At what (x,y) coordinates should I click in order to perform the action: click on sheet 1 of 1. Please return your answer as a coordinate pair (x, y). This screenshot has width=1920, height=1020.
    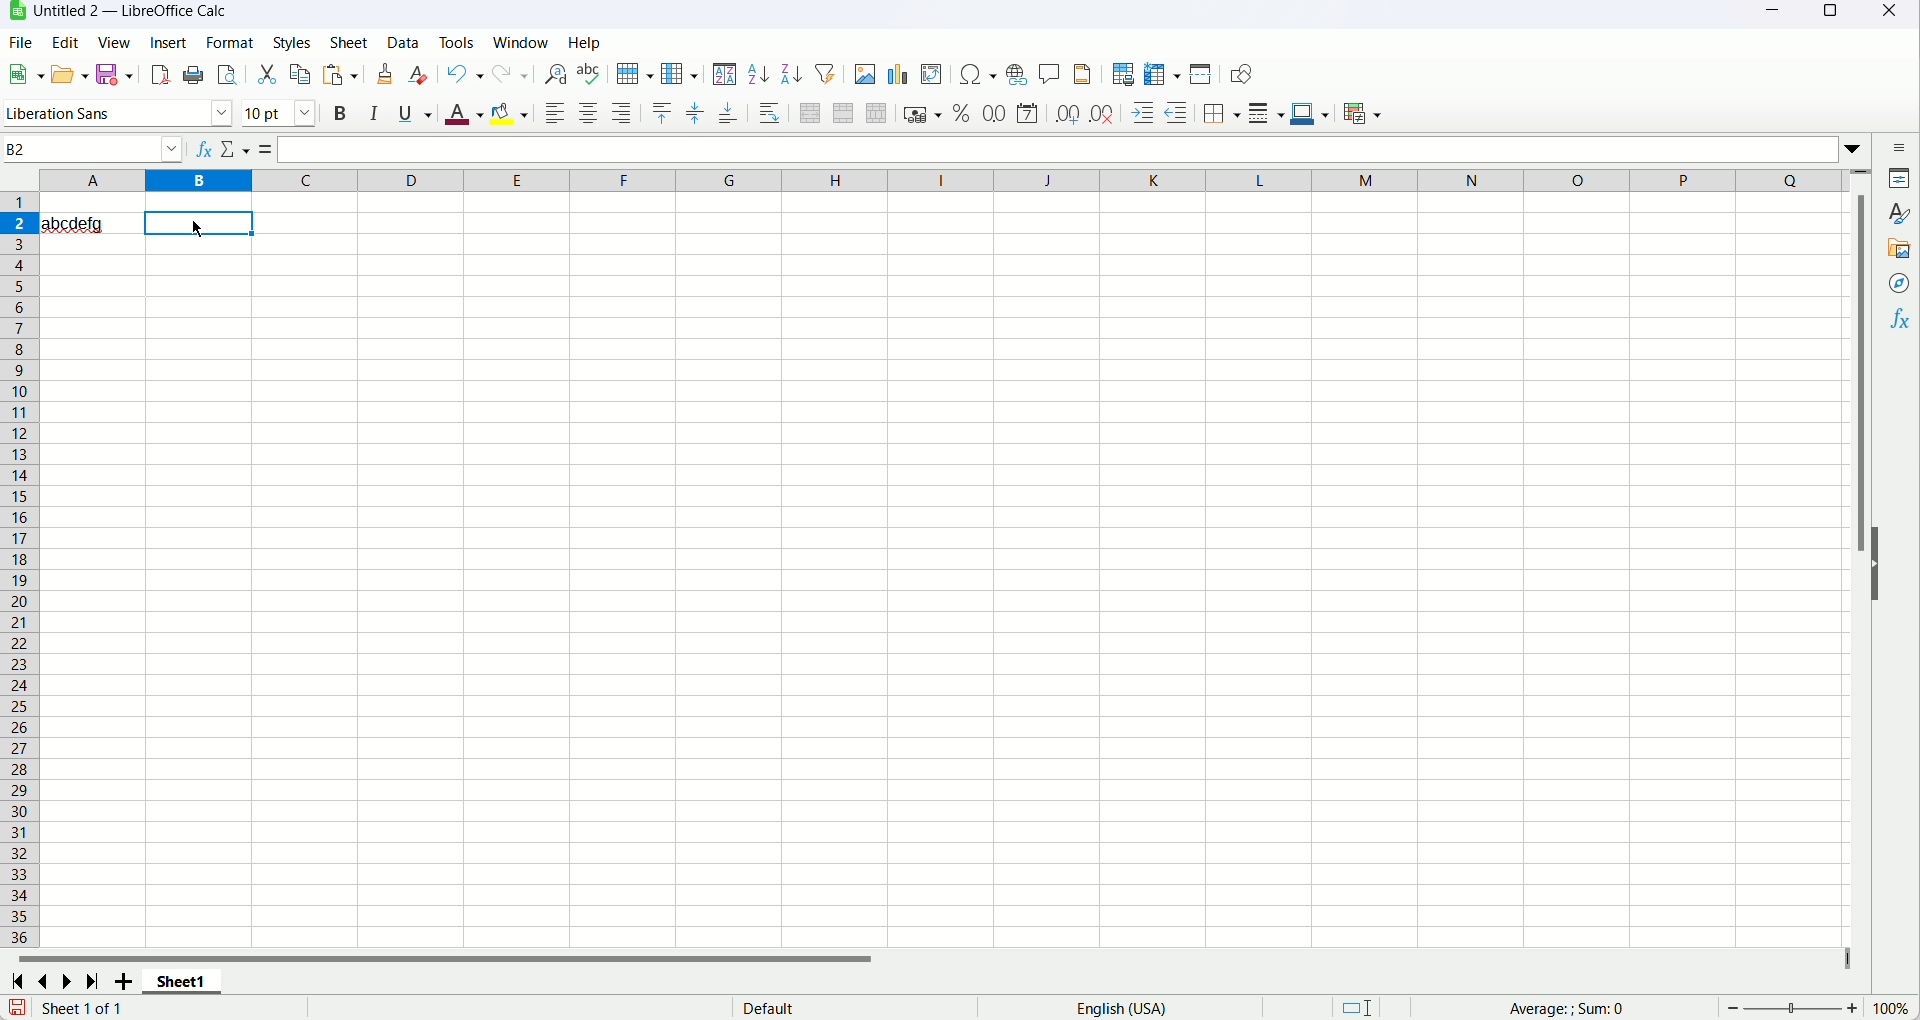
    Looking at the image, I should click on (87, 1009).